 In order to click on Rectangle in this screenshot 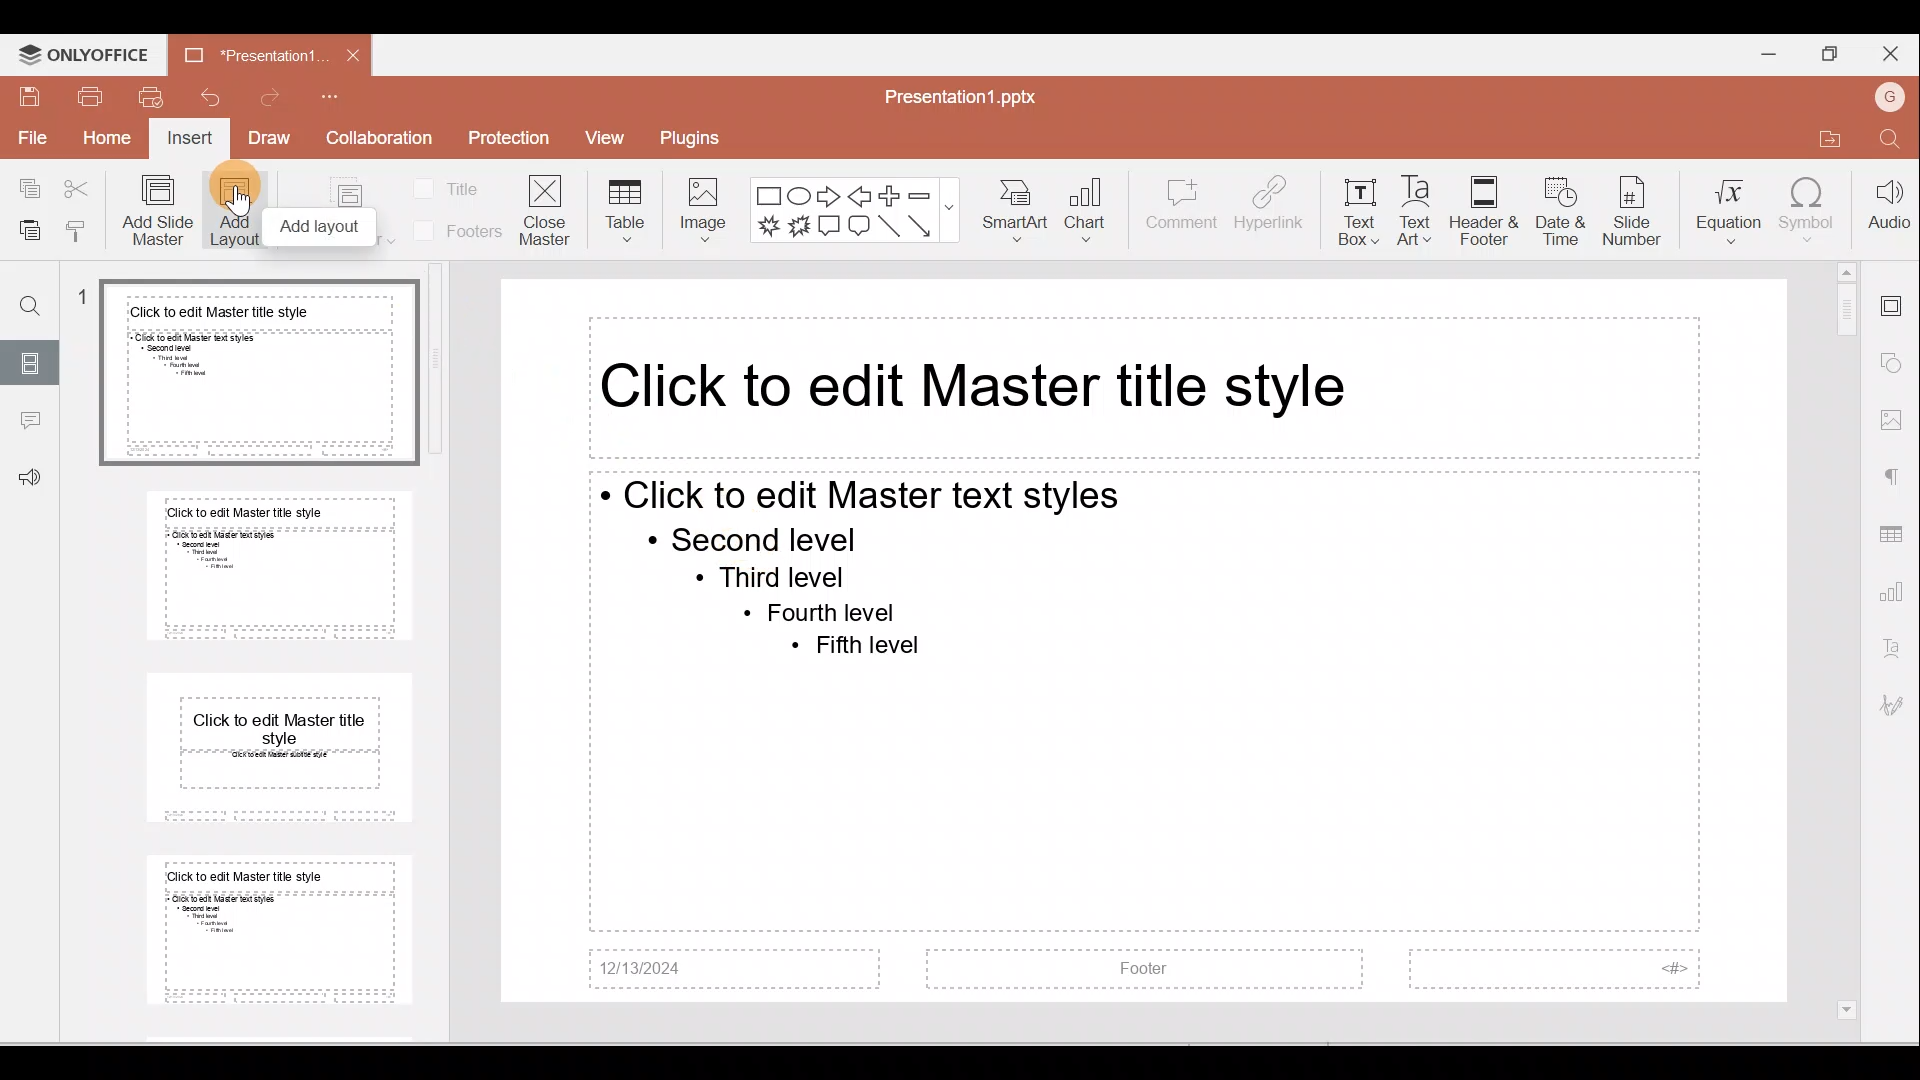, I will do `click(767, 194)`.